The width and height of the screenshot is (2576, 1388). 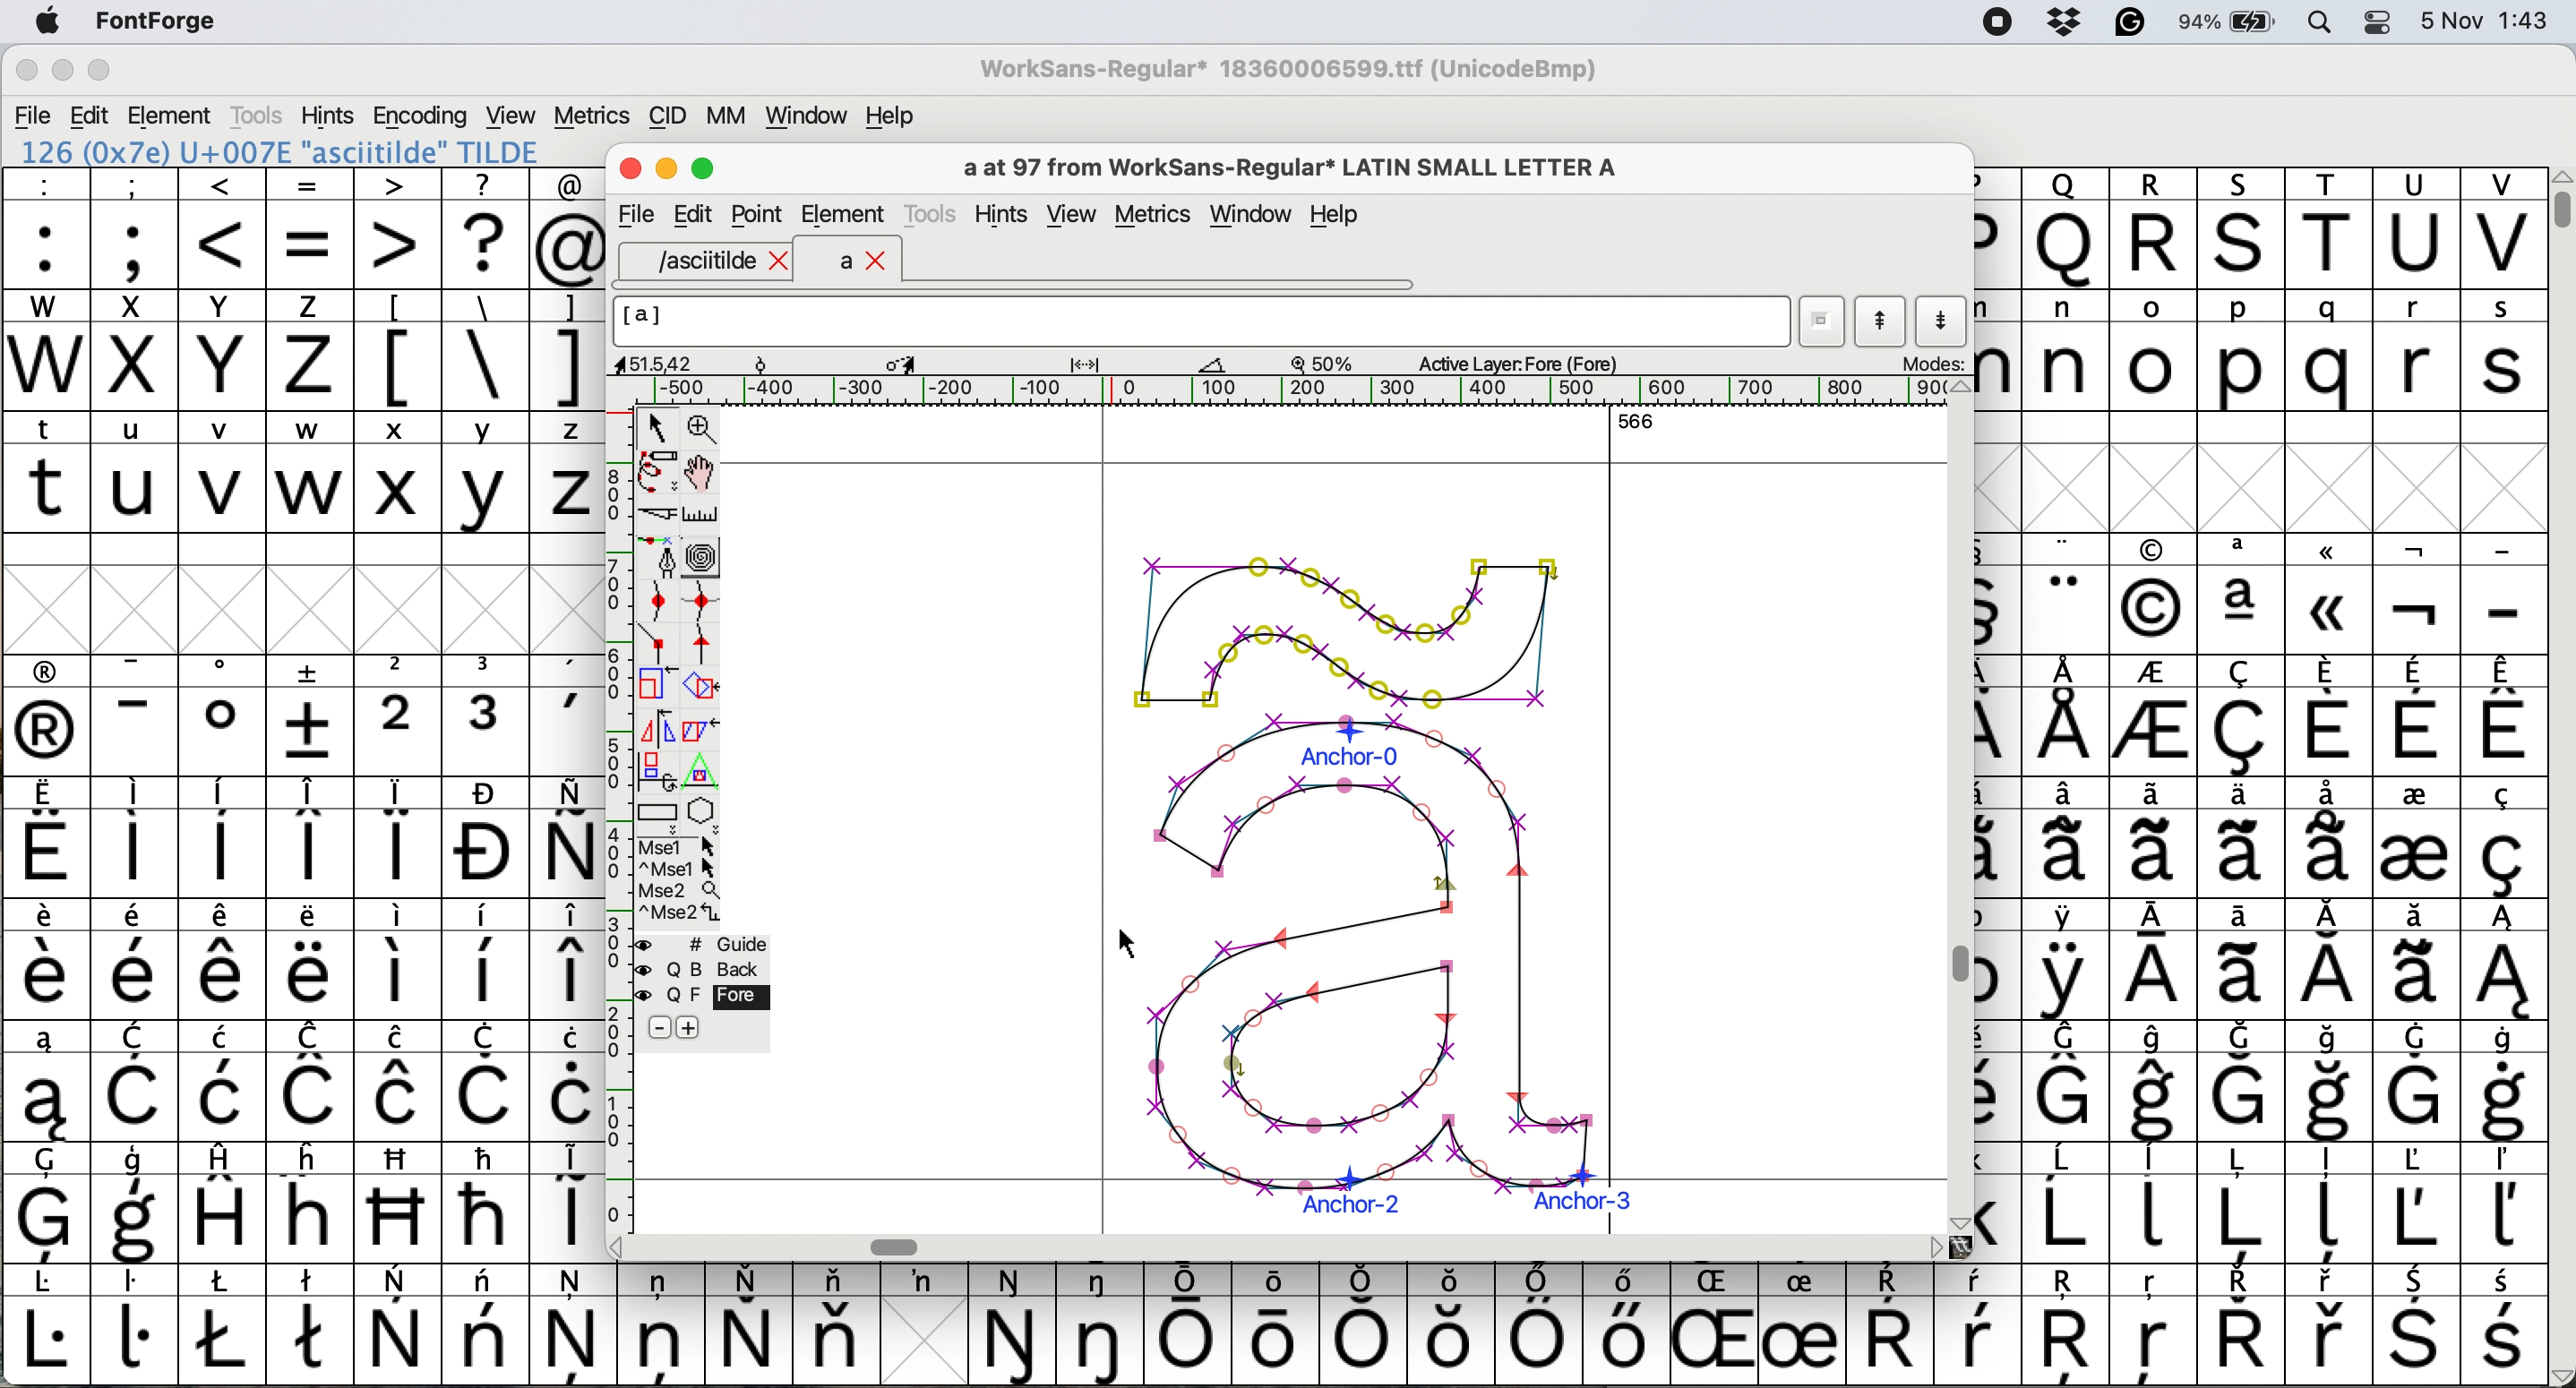 What do you see at coordinates (135, 226) in the screenshot?
I see `;` at bounding box center [135, 226].